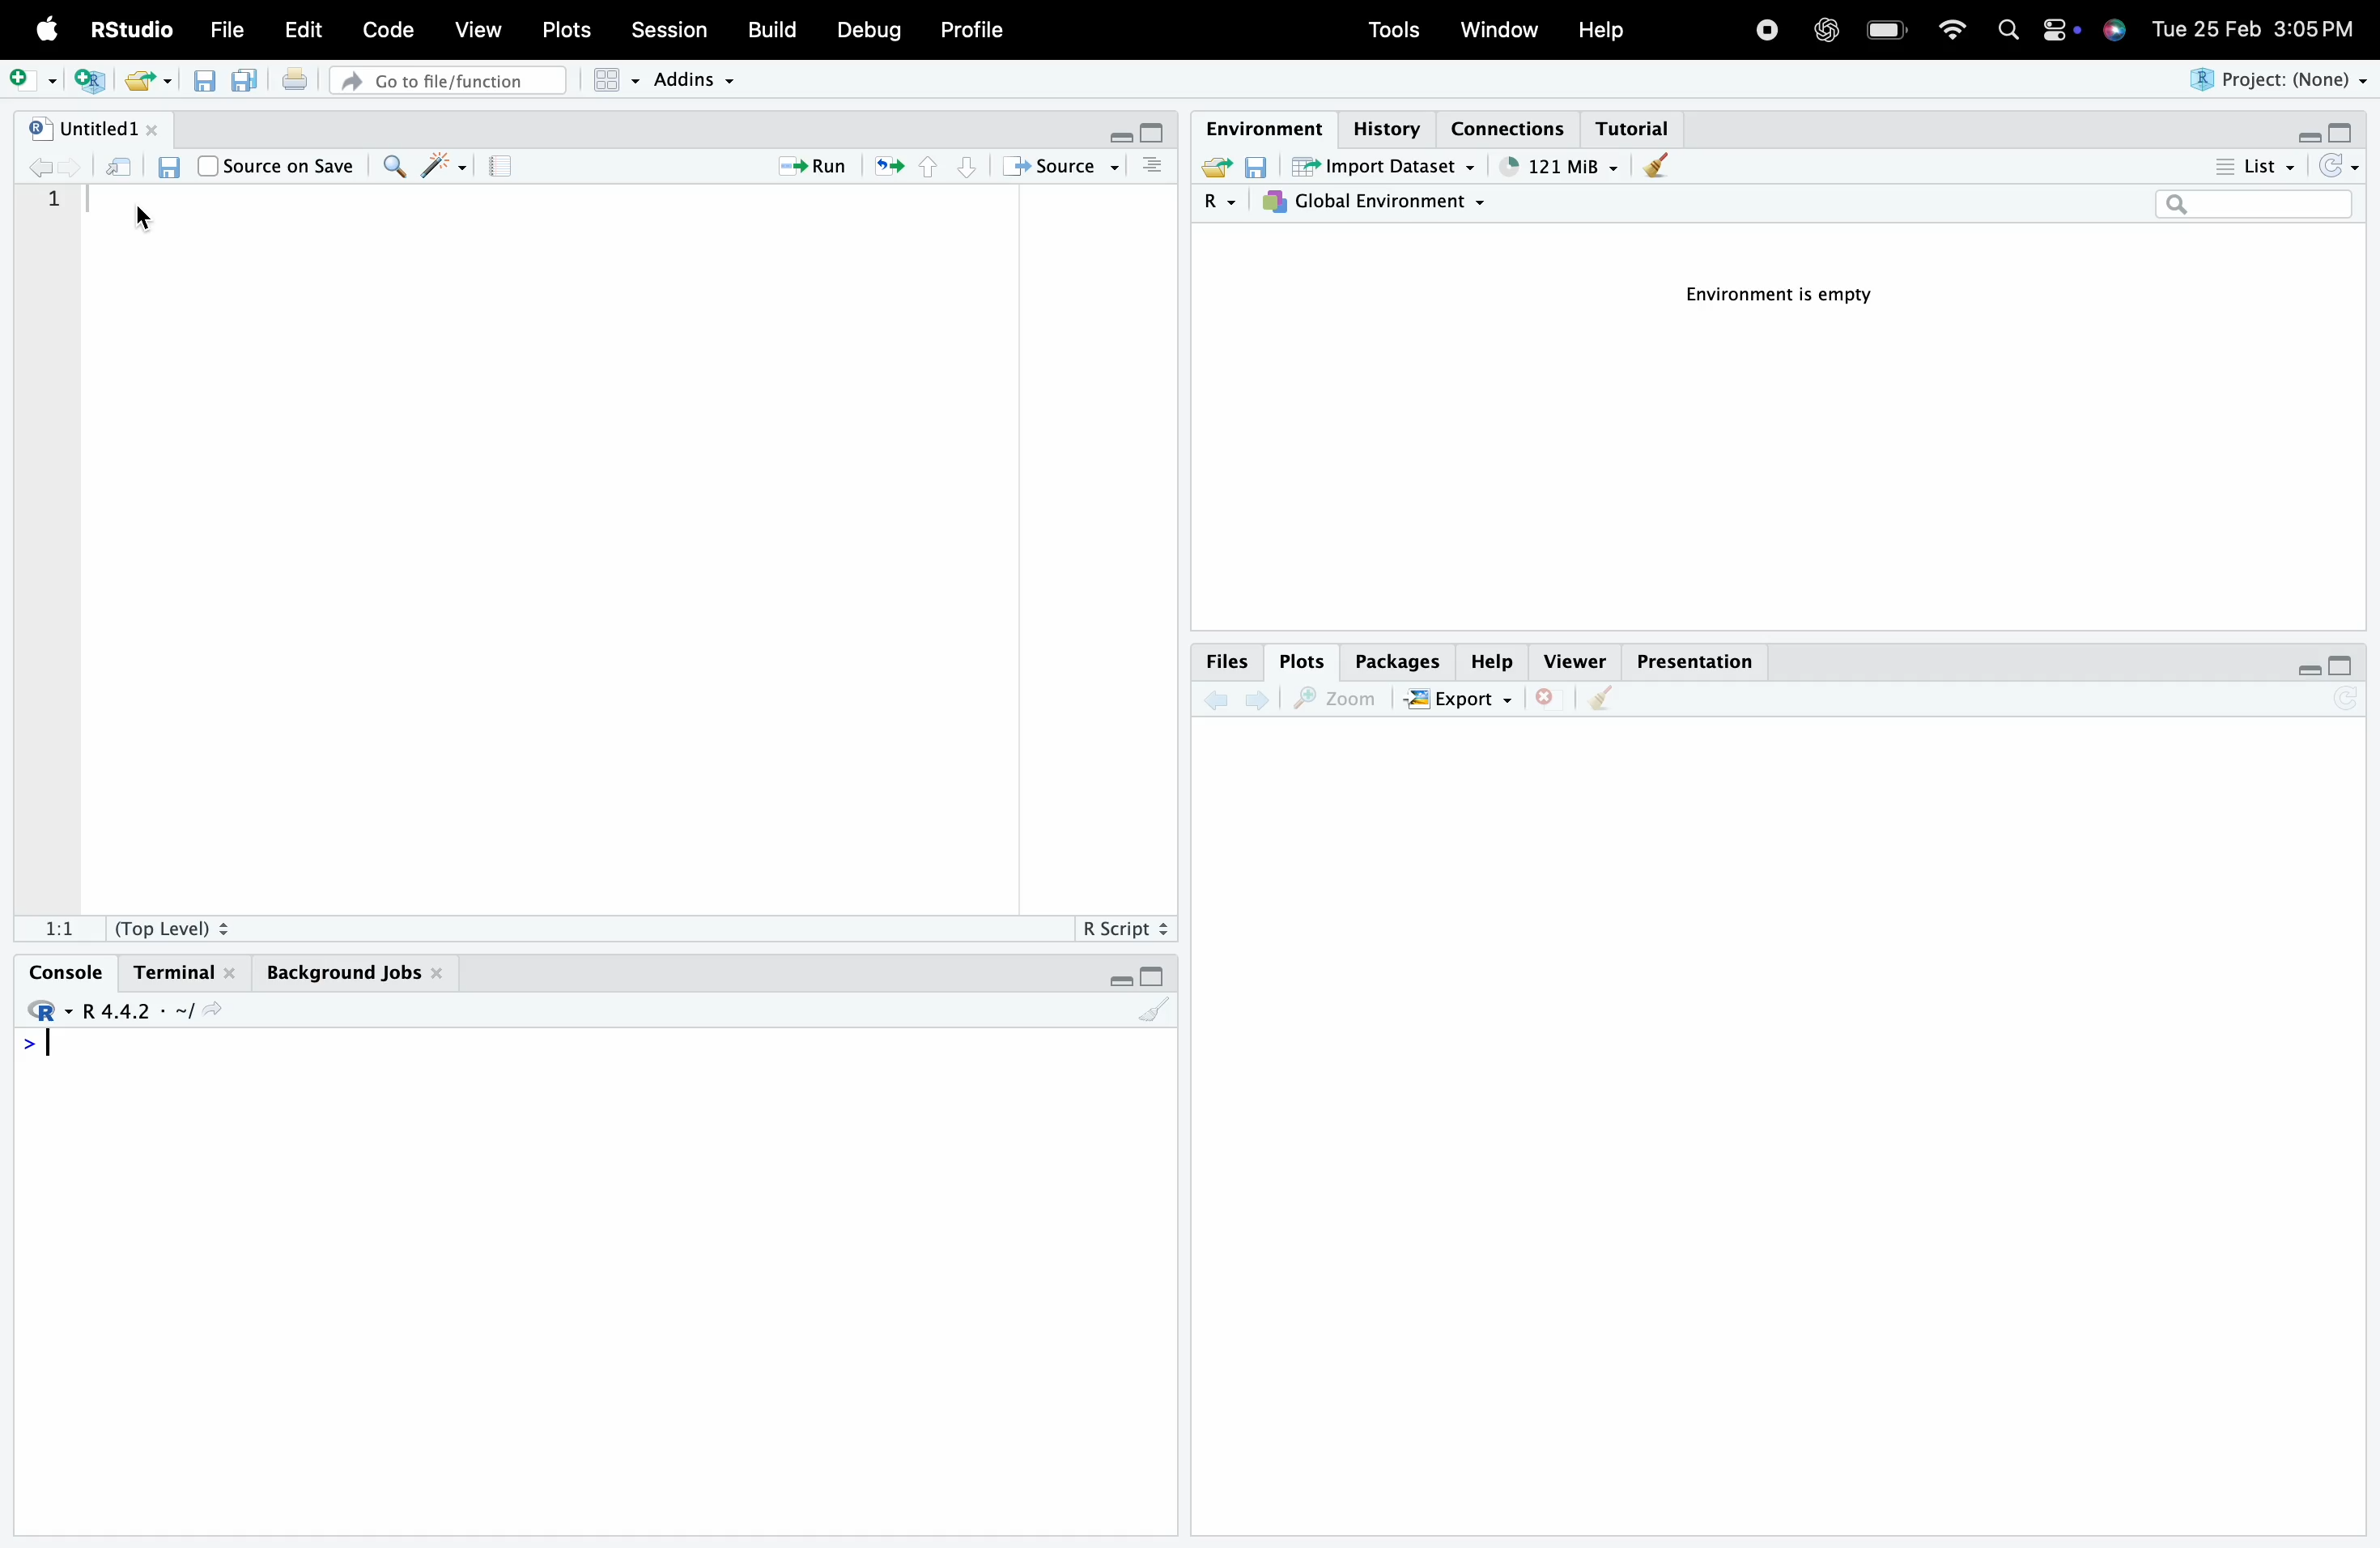 This screenshot has width=2380, height=1548. What do you see at coordinates (1608, 699) in the screenshot?
I see `Clear console (Ctrl + L)` at bounding box center [1608, 699].